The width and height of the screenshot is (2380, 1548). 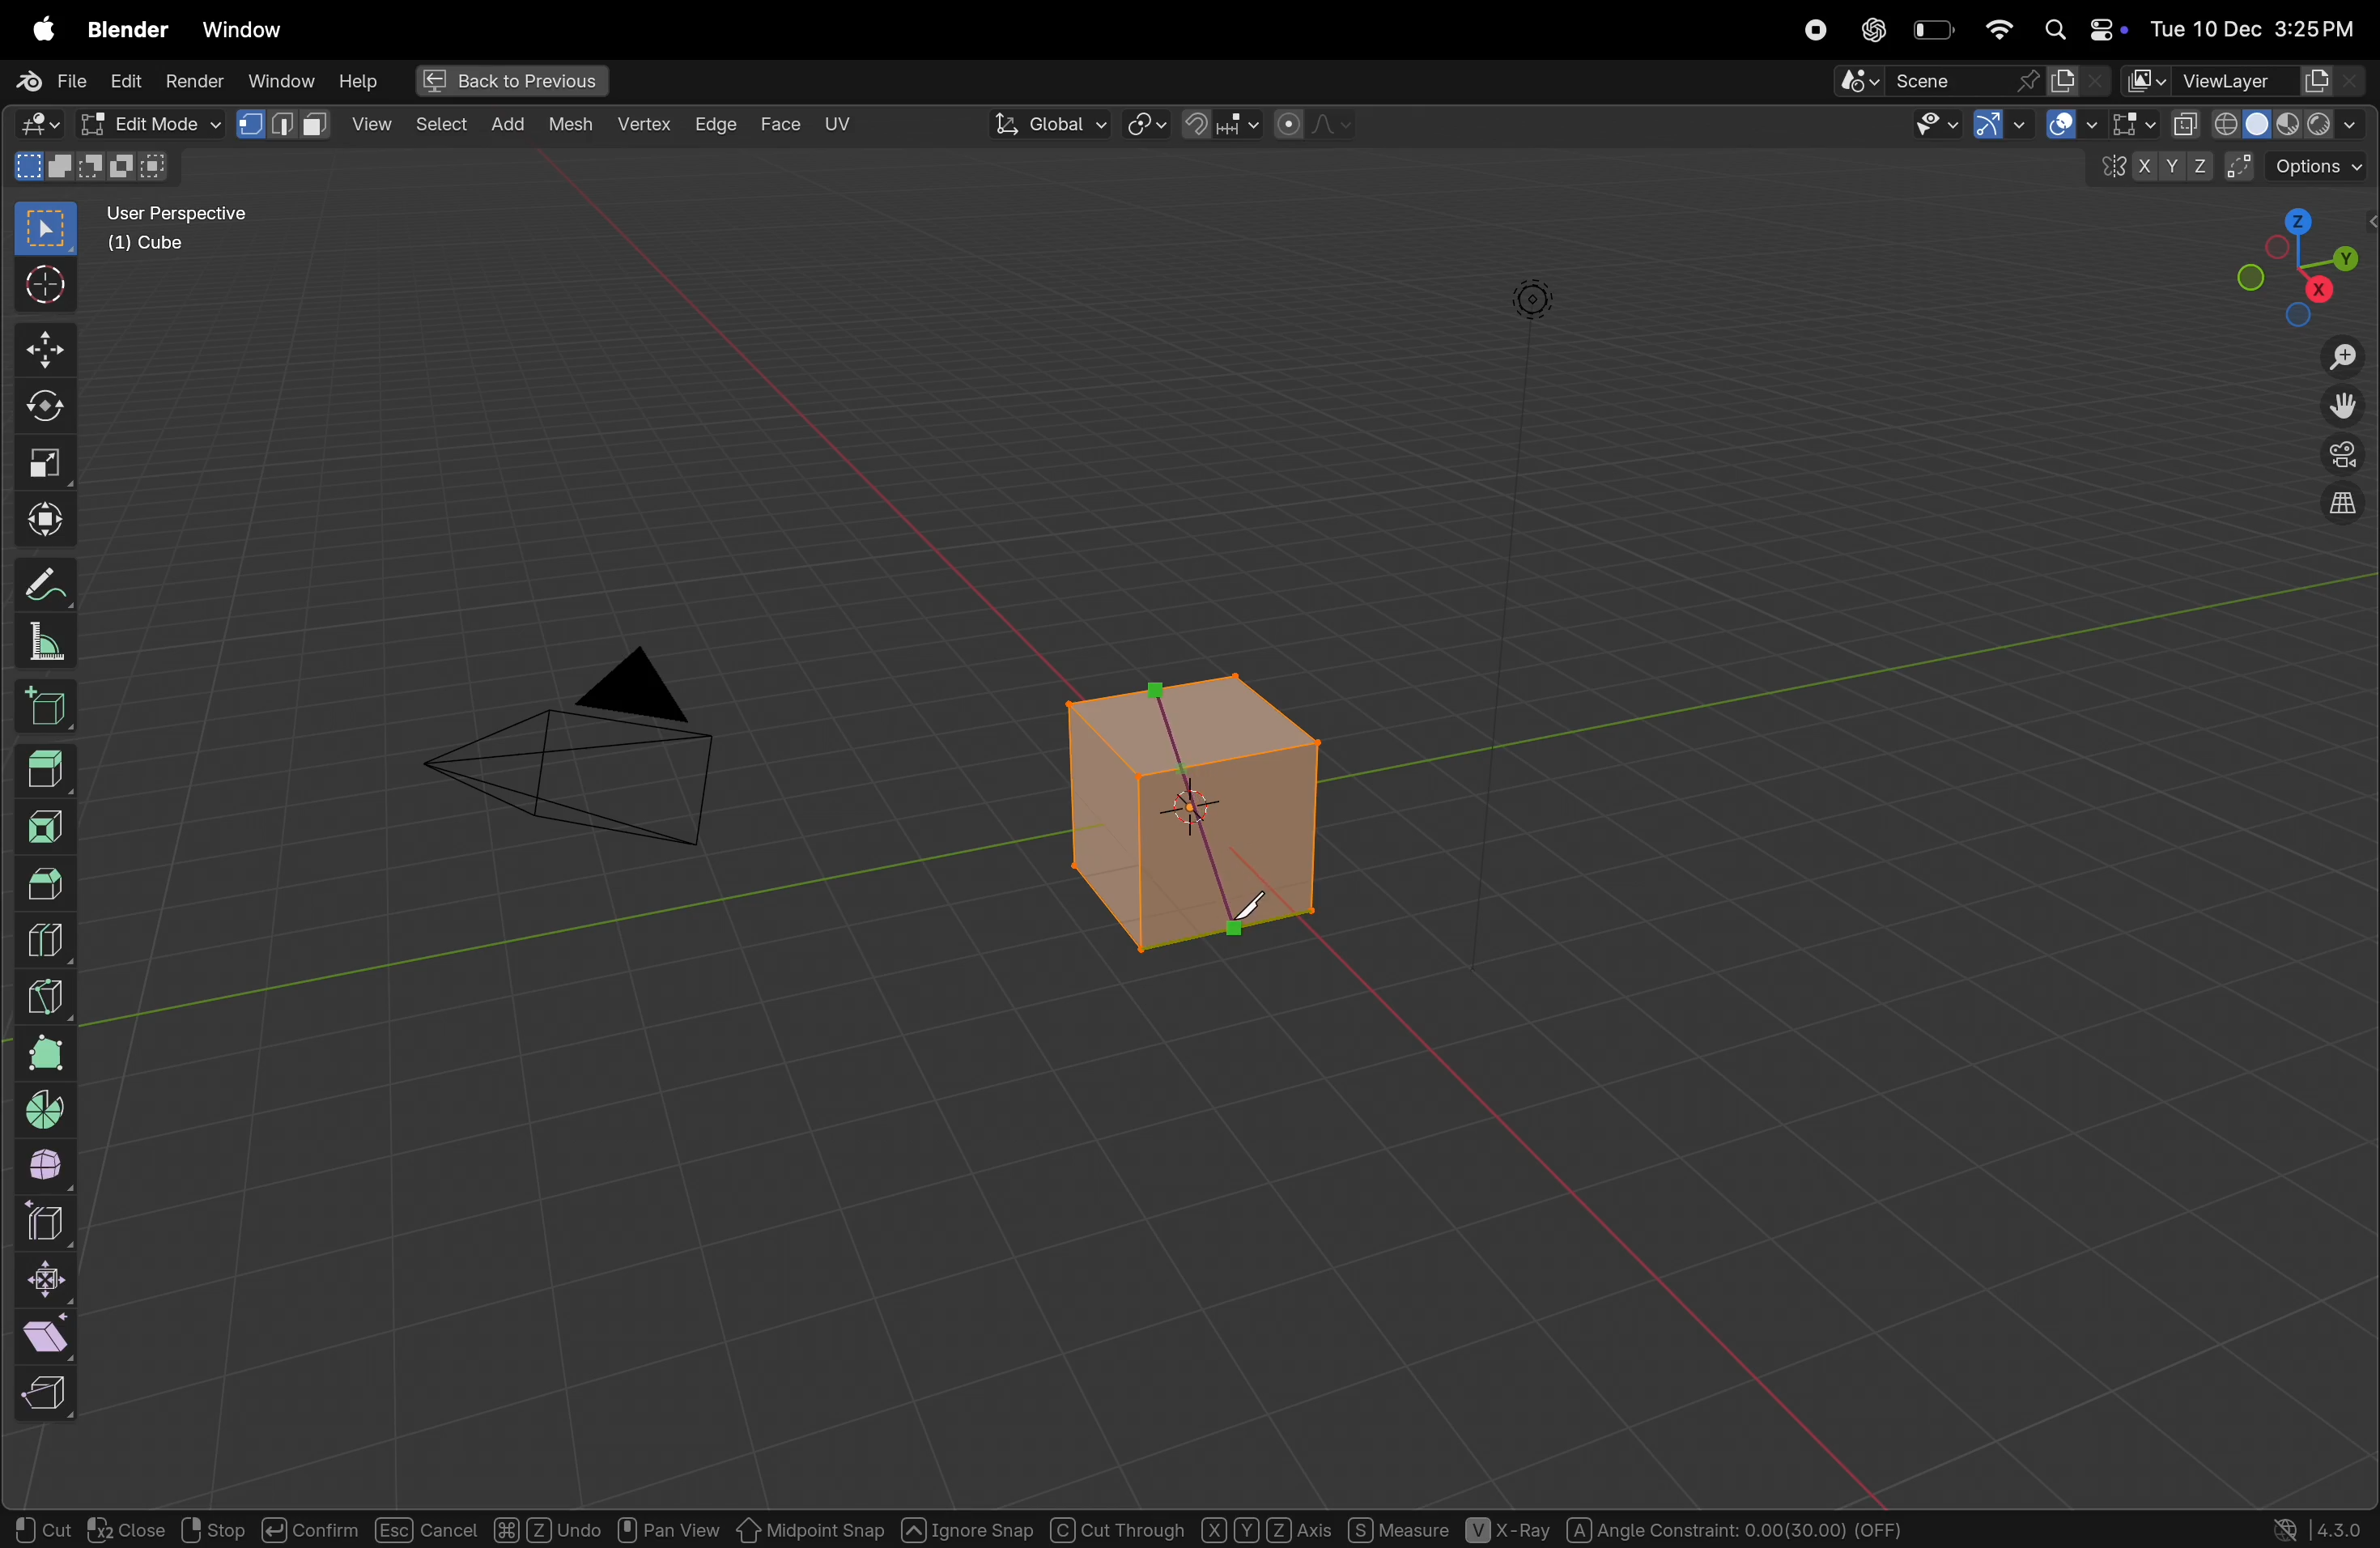 What do you see at coordinates (47, 993) in the screenshot?
I see `knife` at bounding box center [47, 993].